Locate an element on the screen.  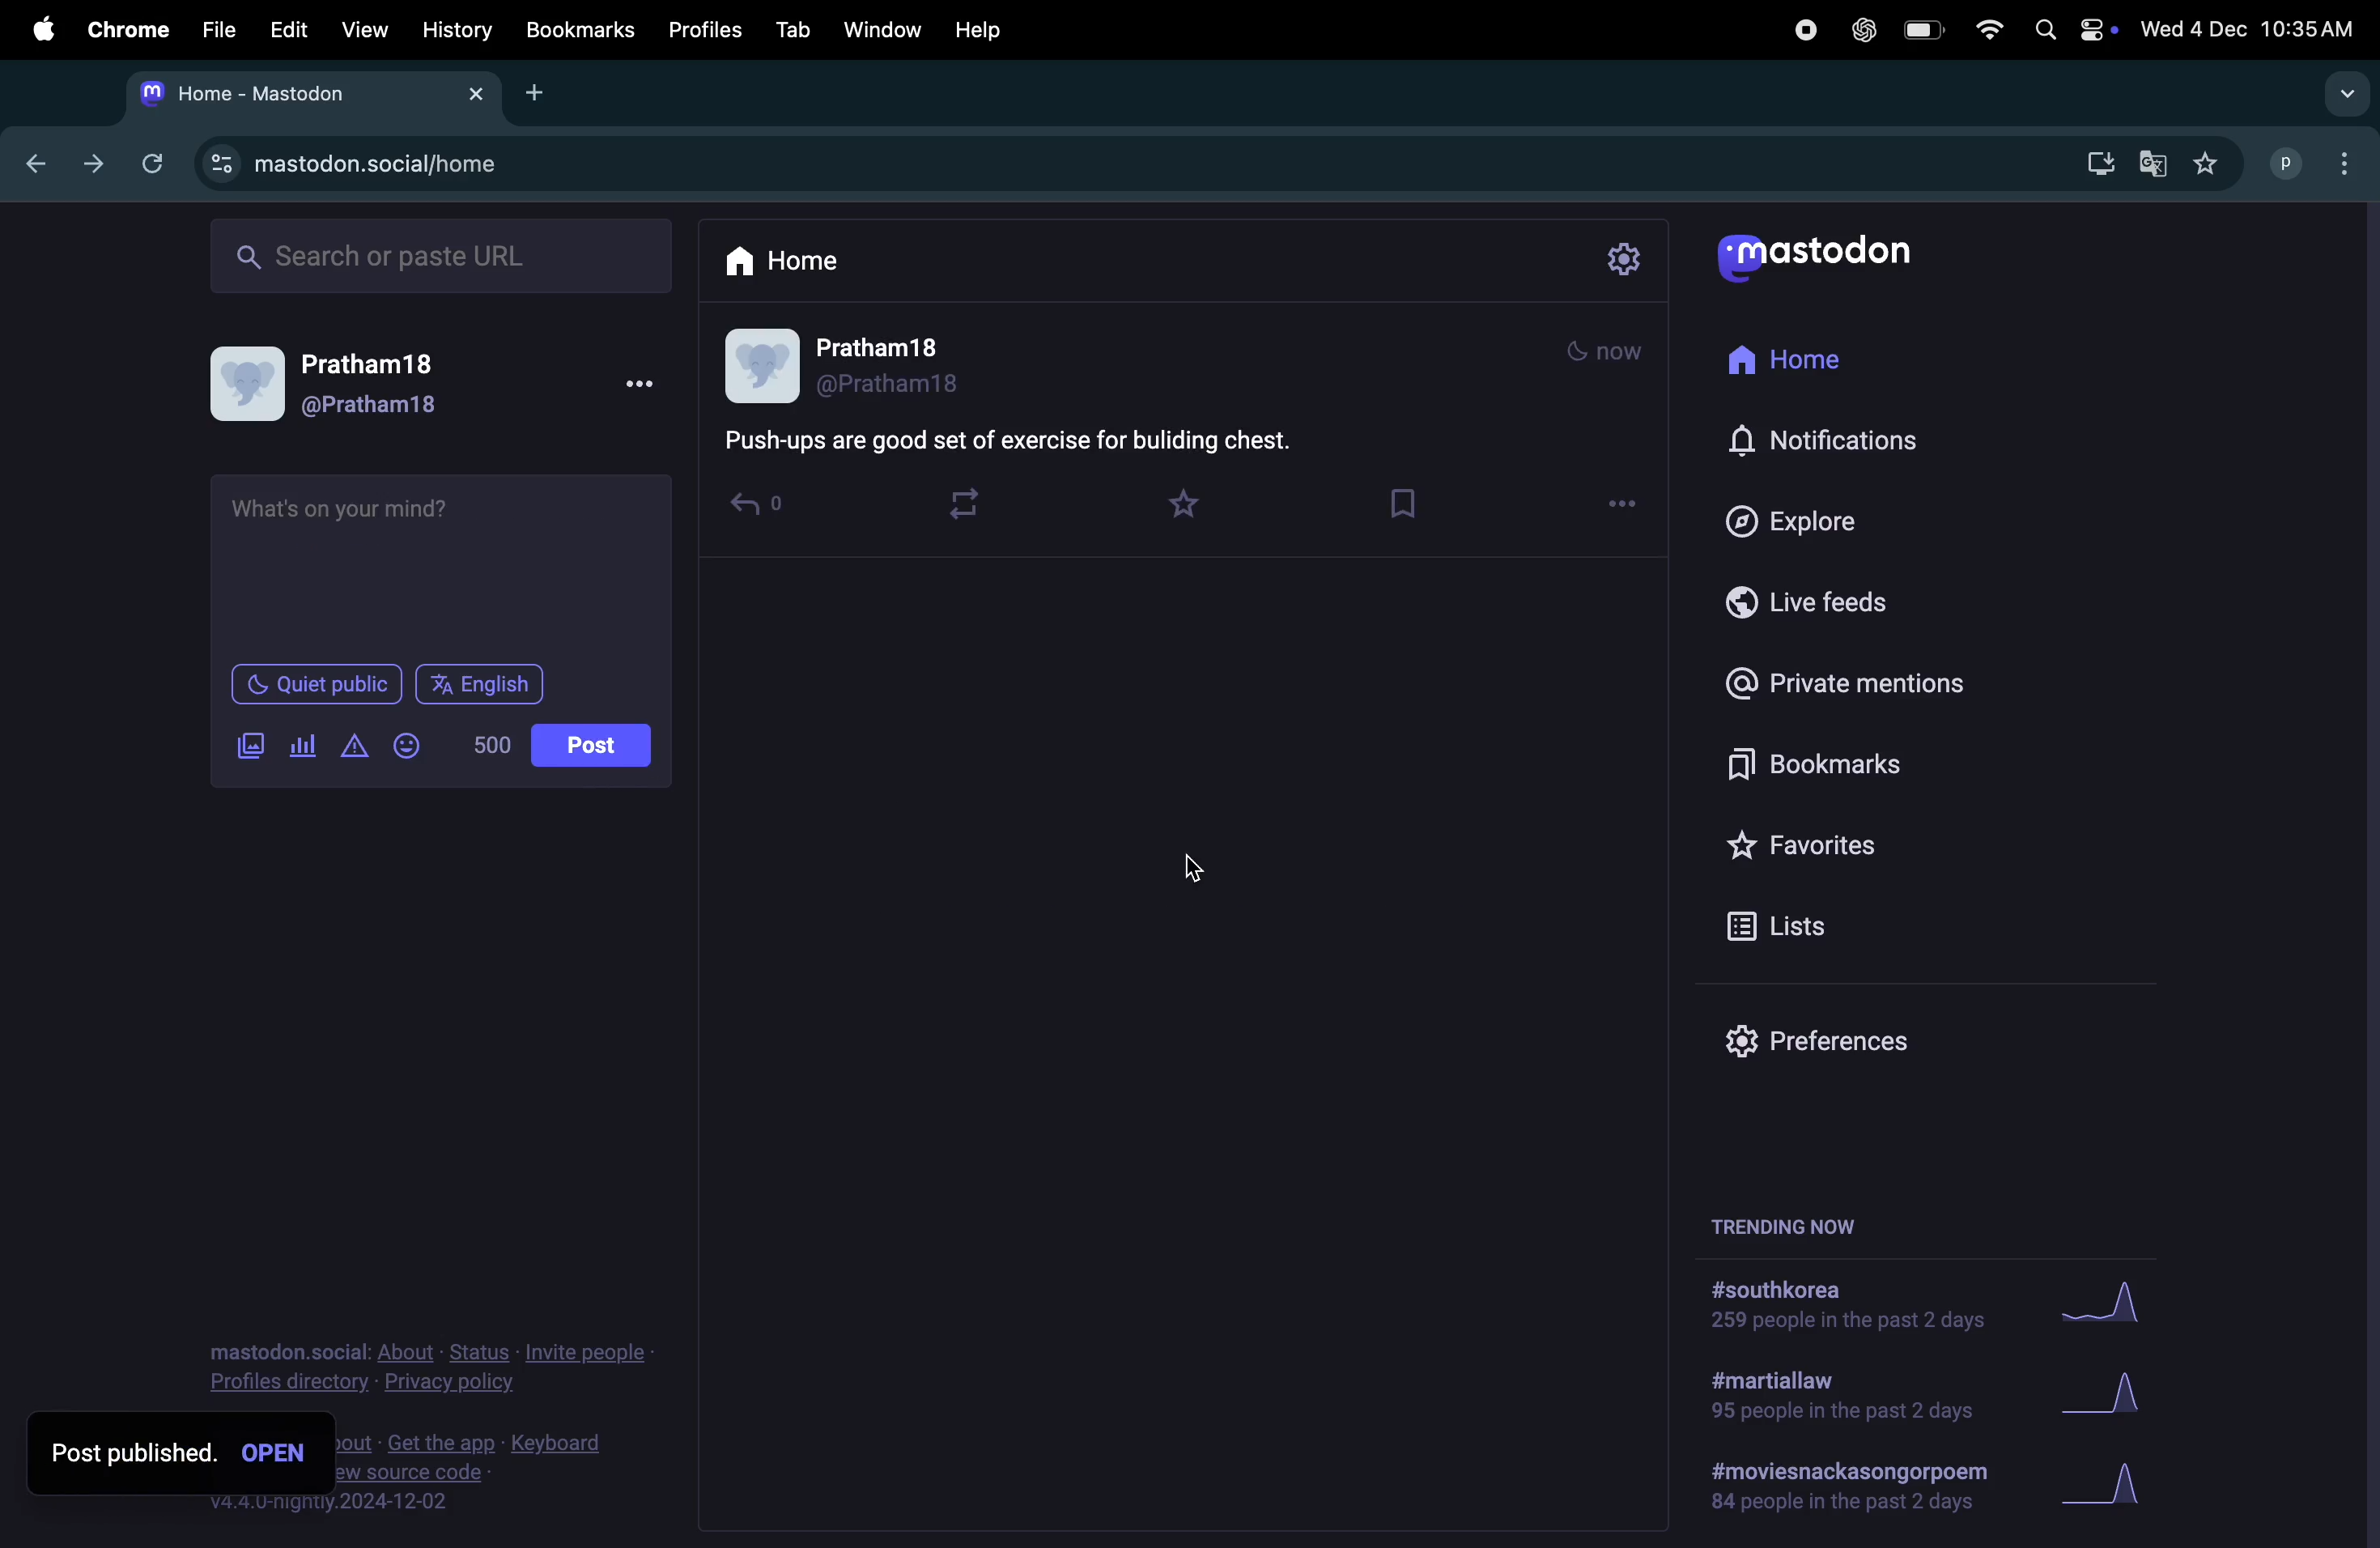
#movieandpoem is located at coordinates (1839, 1486).